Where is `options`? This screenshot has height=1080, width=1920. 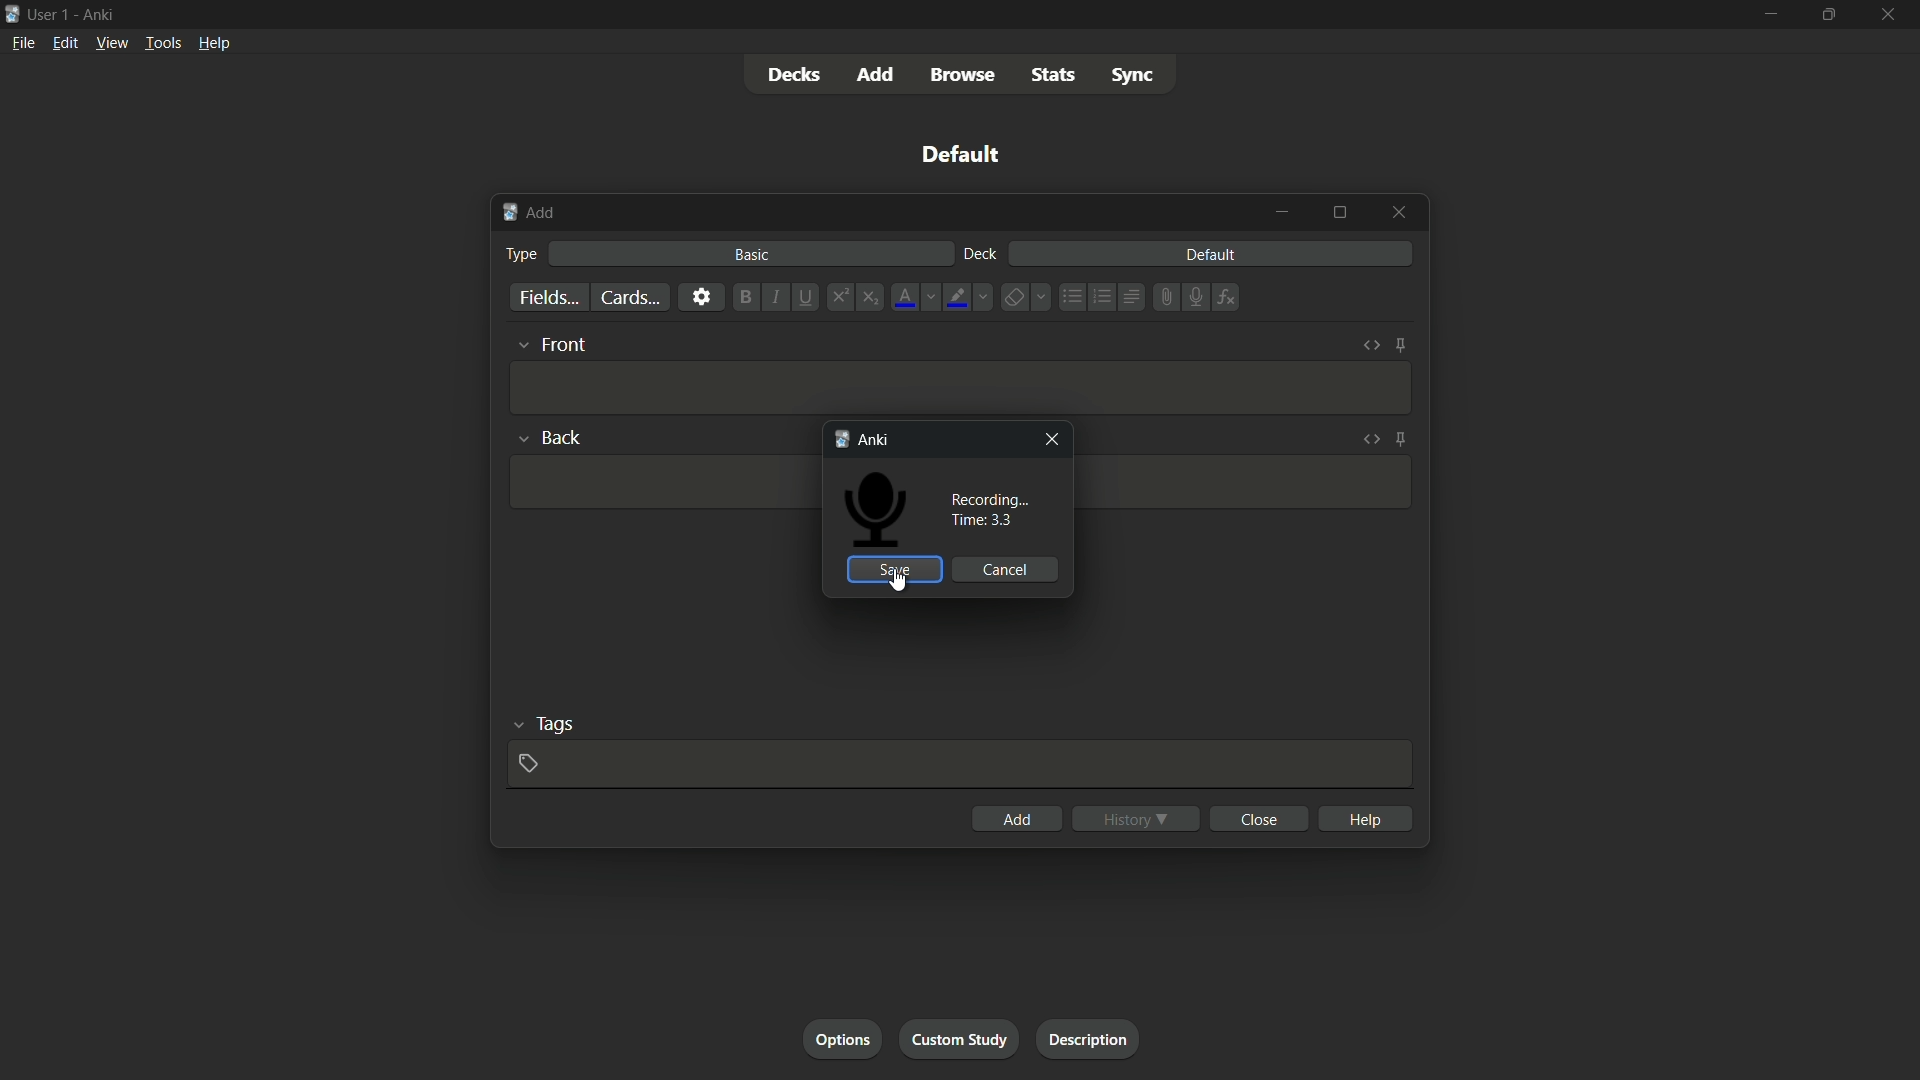
options is located at coordinates (841, 1040).